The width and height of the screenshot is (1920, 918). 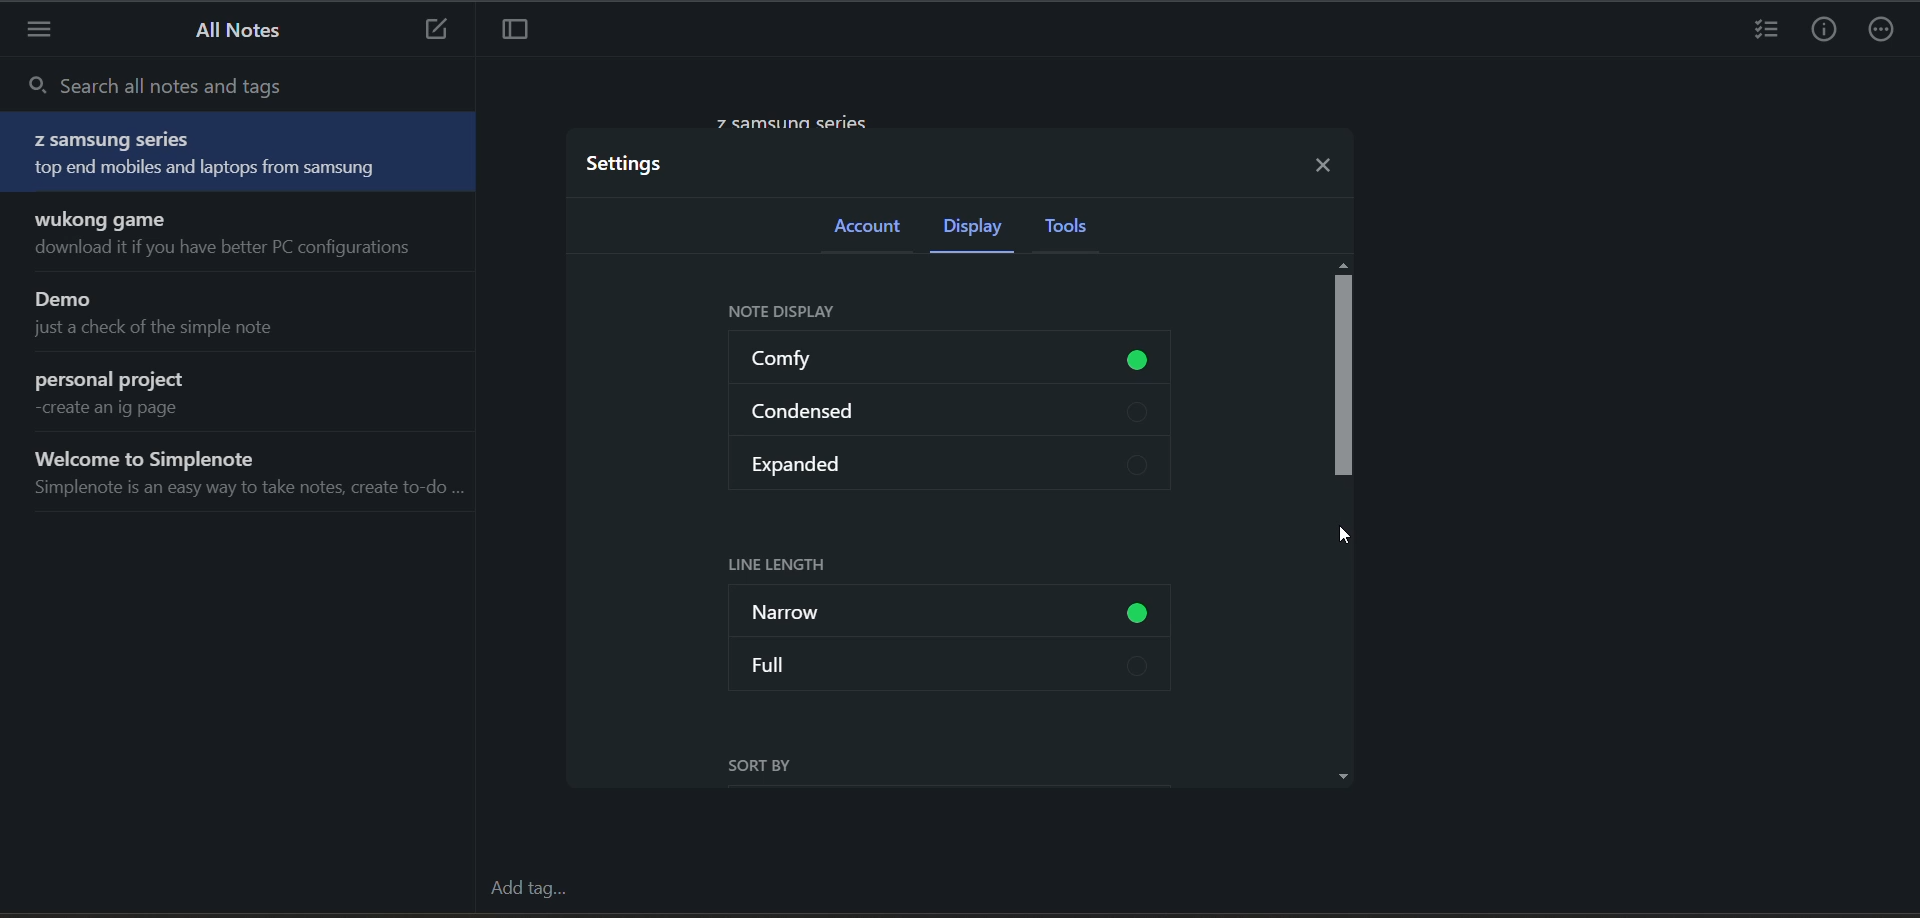 What do you see at coordinates (948, 664) in the screenshot?
I see `full` at bounding box center [948, 664].